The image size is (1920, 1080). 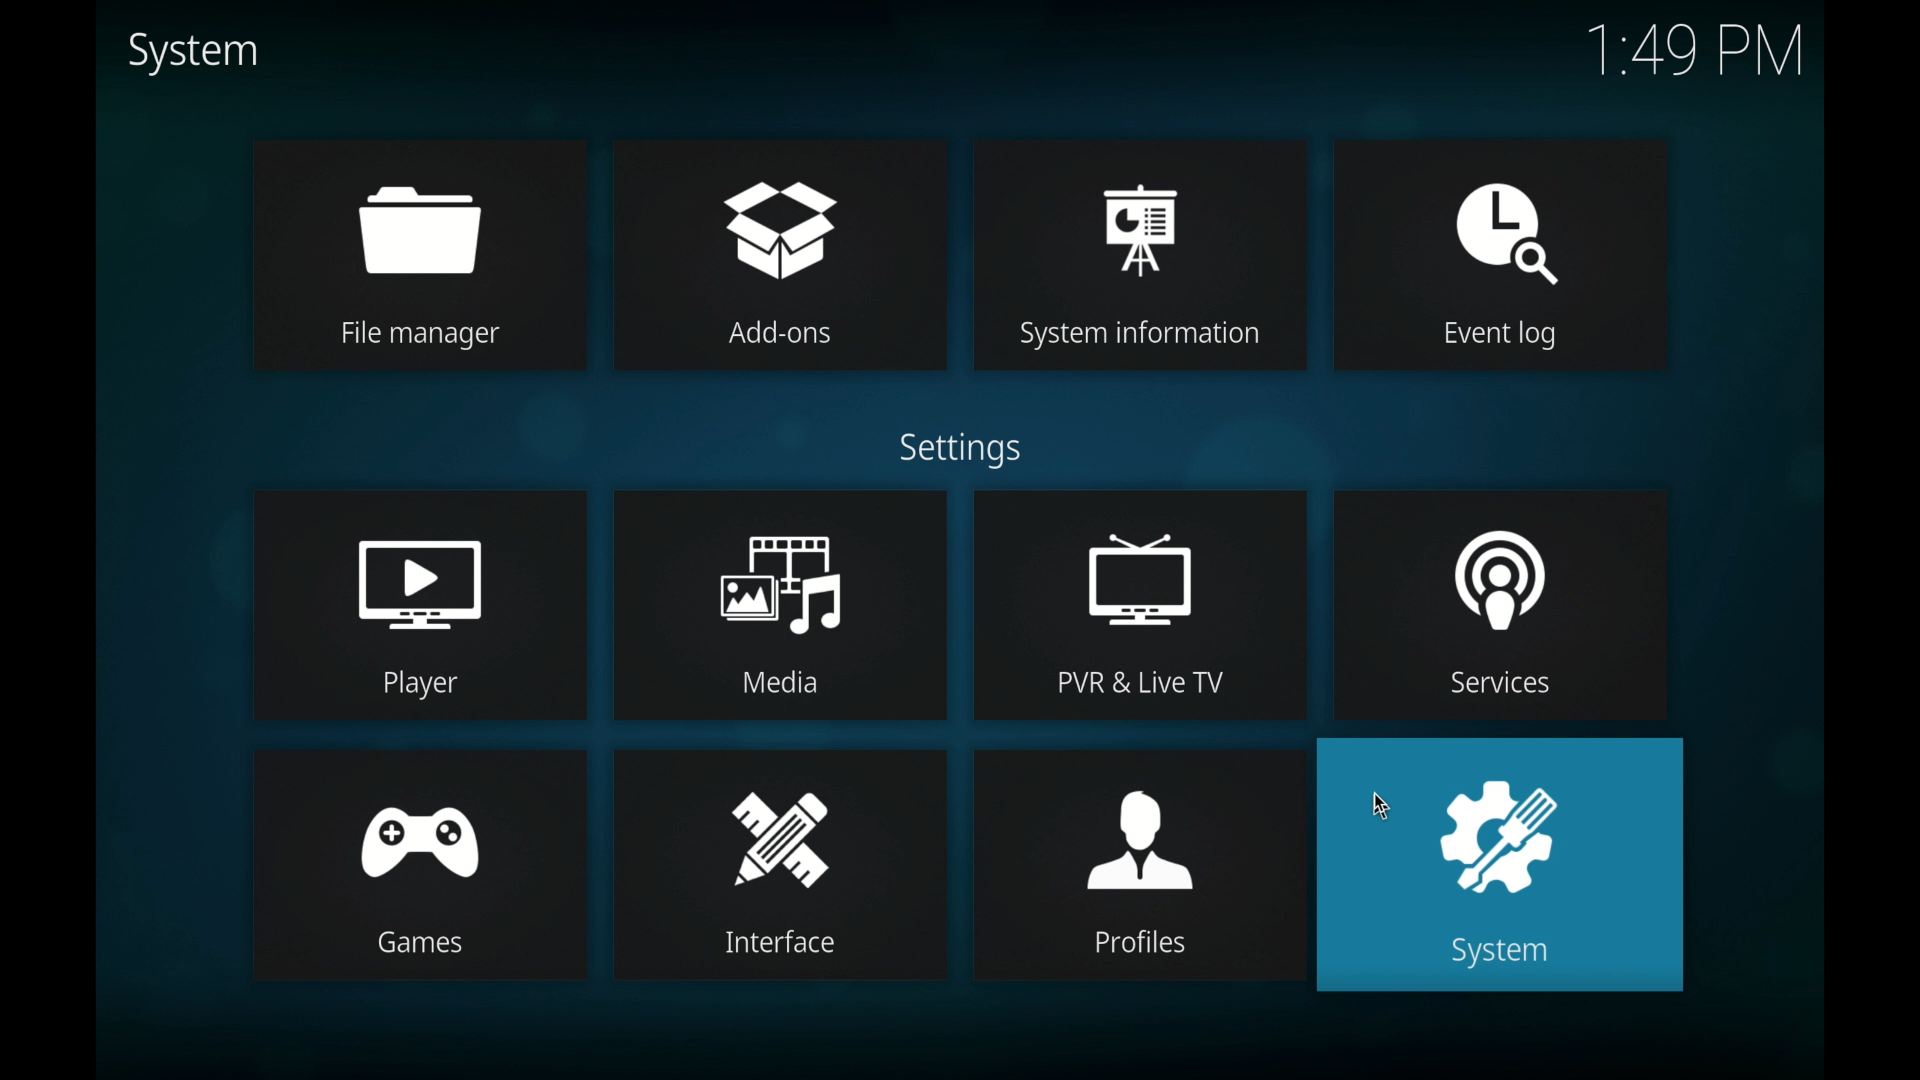 What do you see at coordinates (419, 864) in the screenshot?
I see `games` at bounding box center [419, 864].